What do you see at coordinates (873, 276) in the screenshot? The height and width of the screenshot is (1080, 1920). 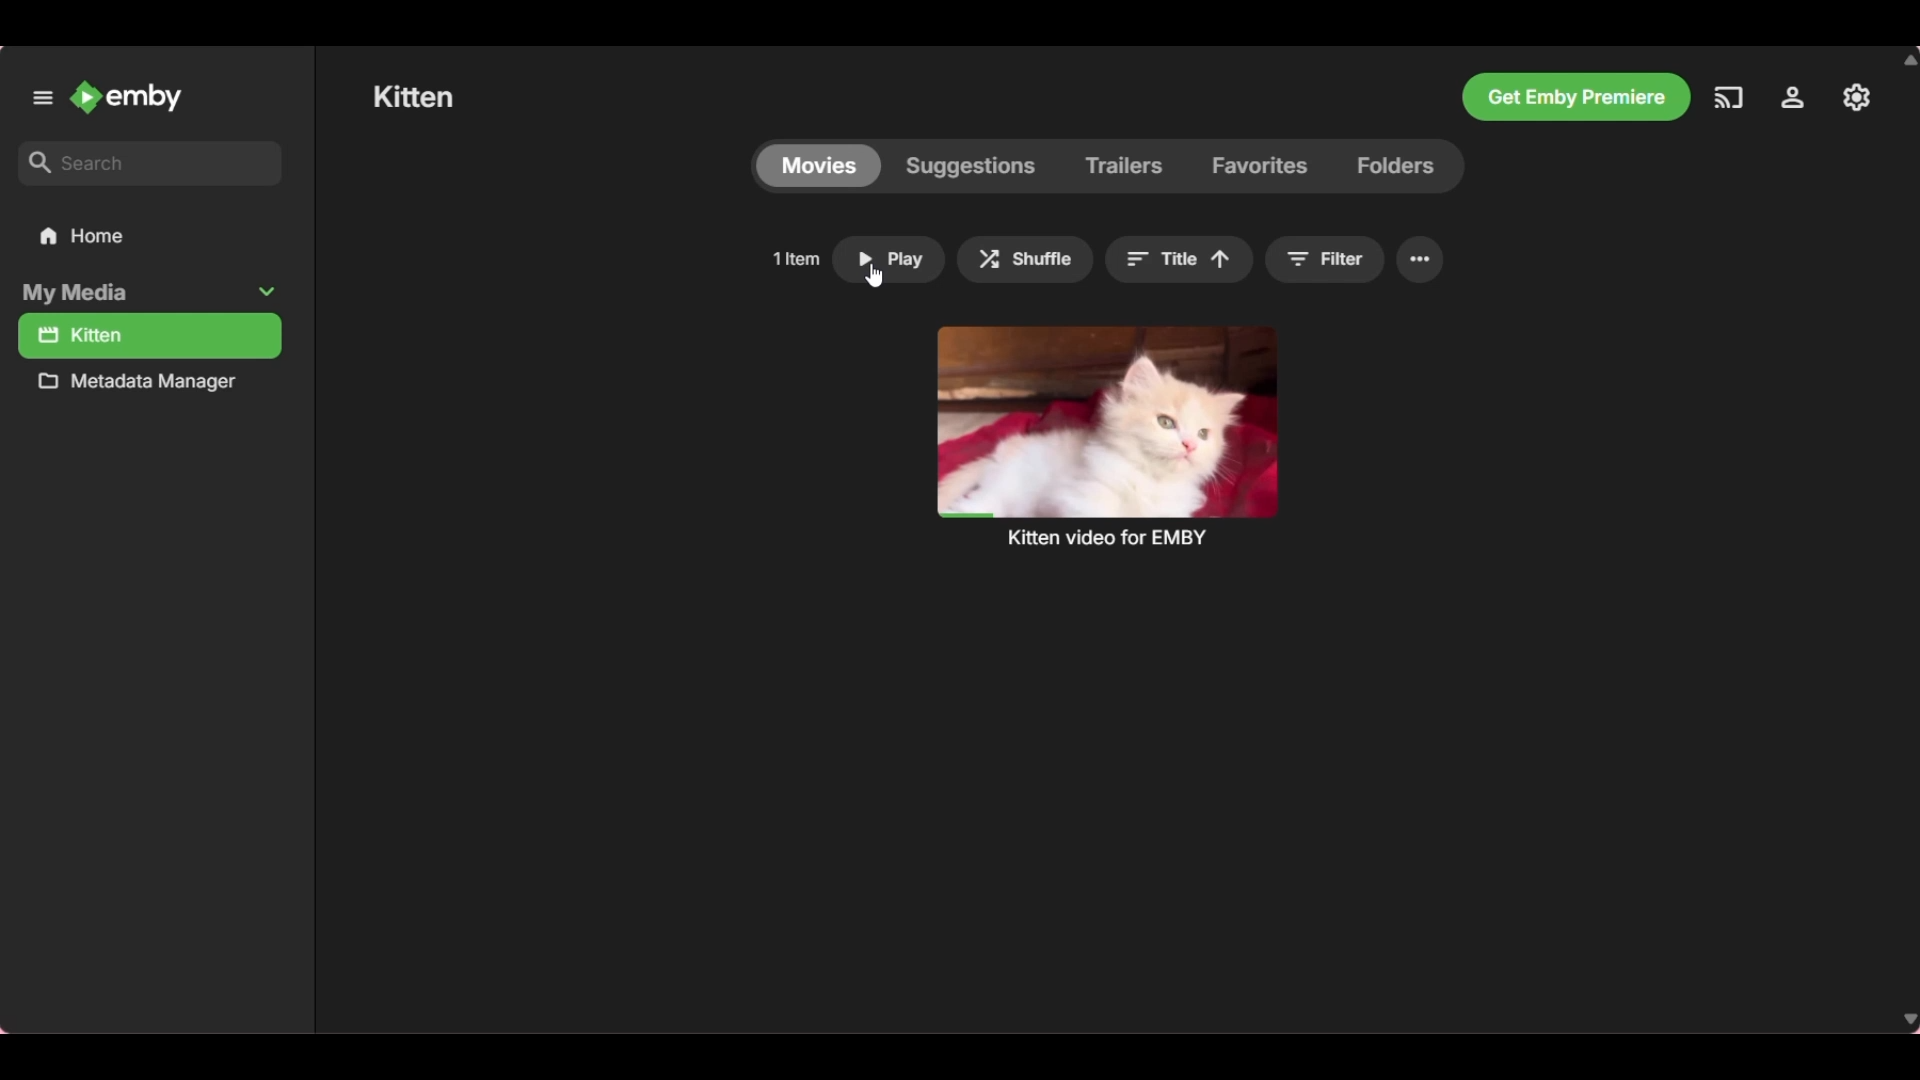 I see `cursor` at bounding box center [873, 276].